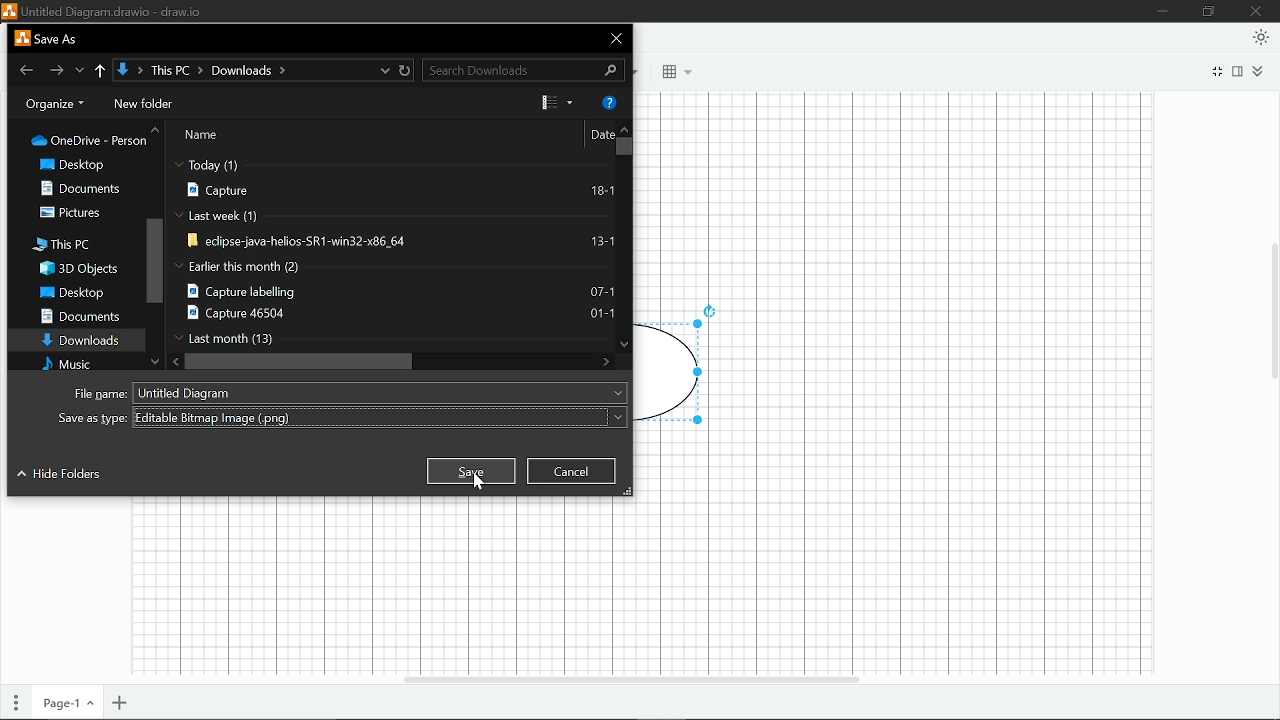 This screenshot has height=720, width=1280. I want to click on Move up in files in "downloads", so click(625, 126).